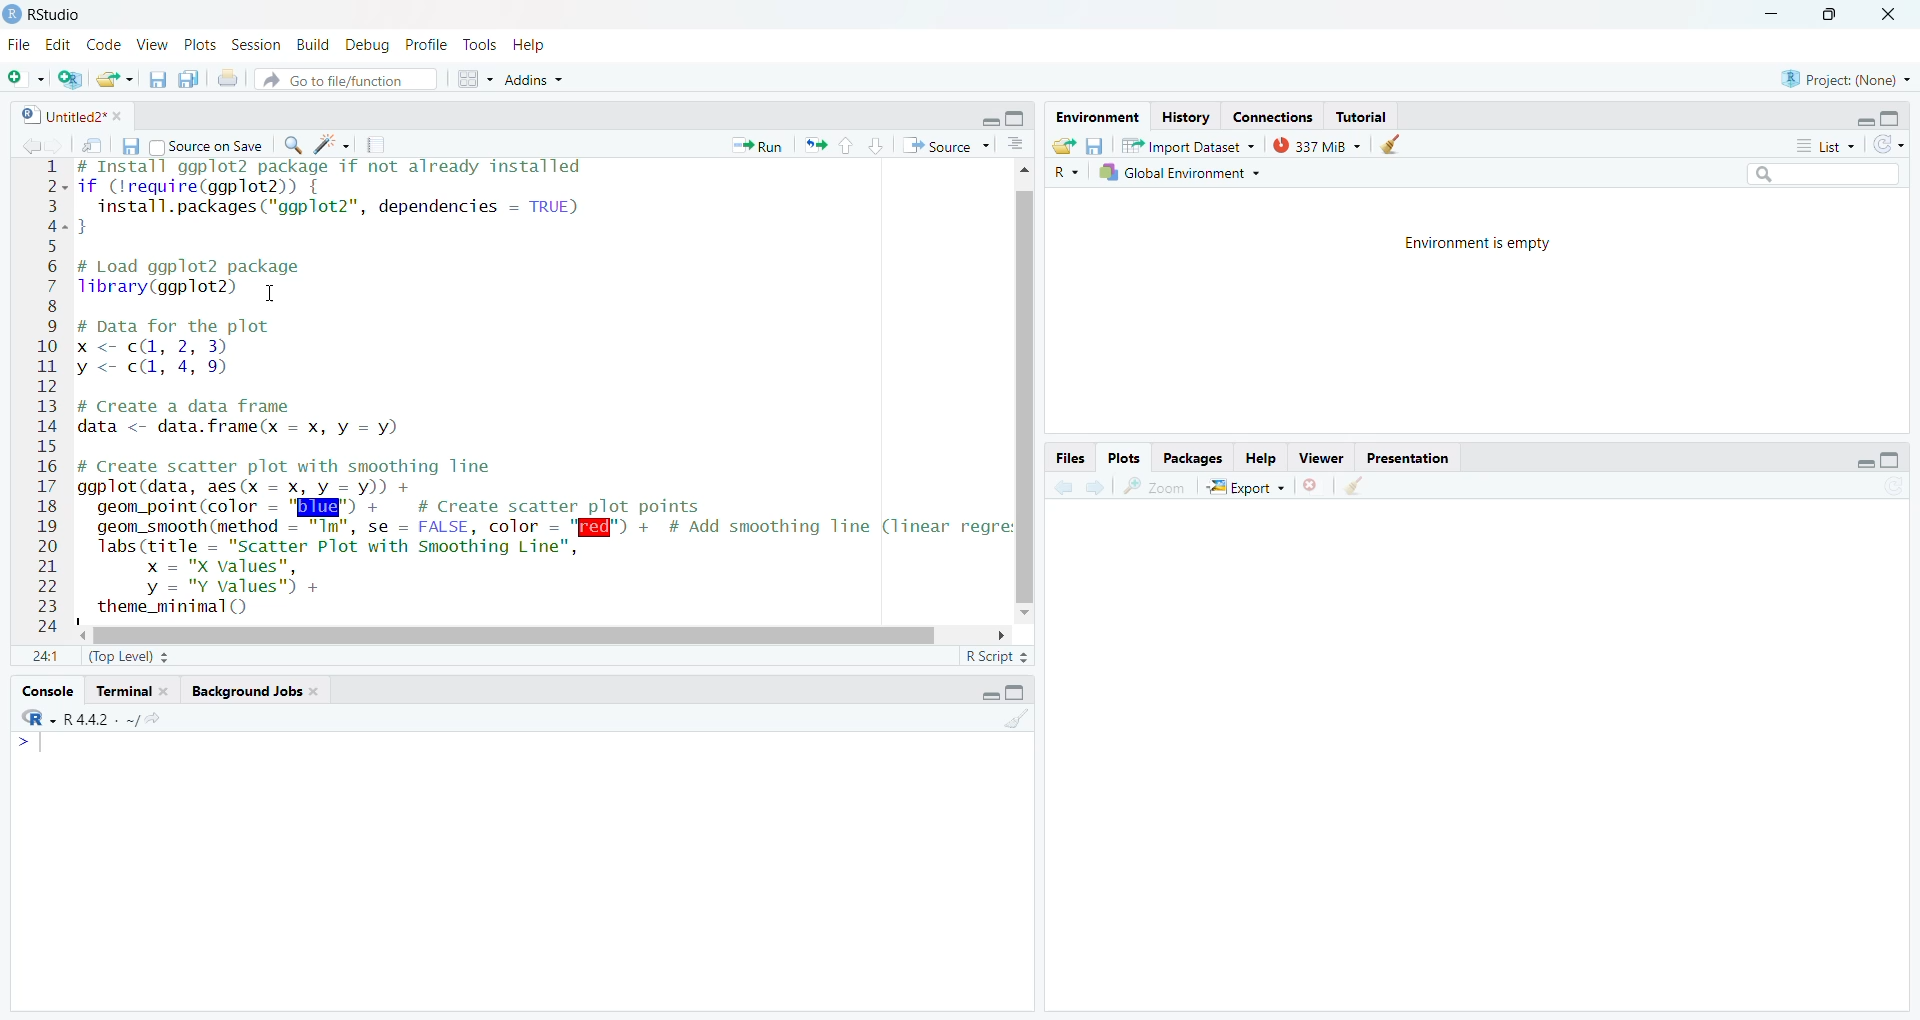 This screenshot has width=1920, height=1020. I want to click on install ggp to 2 package if not already installed if Crequire(ggplot2)install.packages ("ggplot2", dependencies = TRUE)}# Load ggplot2 packageTibrary(ggplot2) 1# Data for the plotx <- c@, 2, 3)y <= c@, 4, 9)# Create a data framedata <- data.frame(x = x, y = y)# Create scatter plot with smoothing lineggplot(data, aes(x = x, y = y)) +geom_point(color - "BIE" + # Create scatter plot pointsgeom_smooth (method = "Im", se = FALSE, color = "[Q@l") + # Add smoothing line (linear regrelabs (title = "Scatter Plot with Smoothing Line",x = "X values",y = "Y values") +theme_minimal(), so click(539, 390).